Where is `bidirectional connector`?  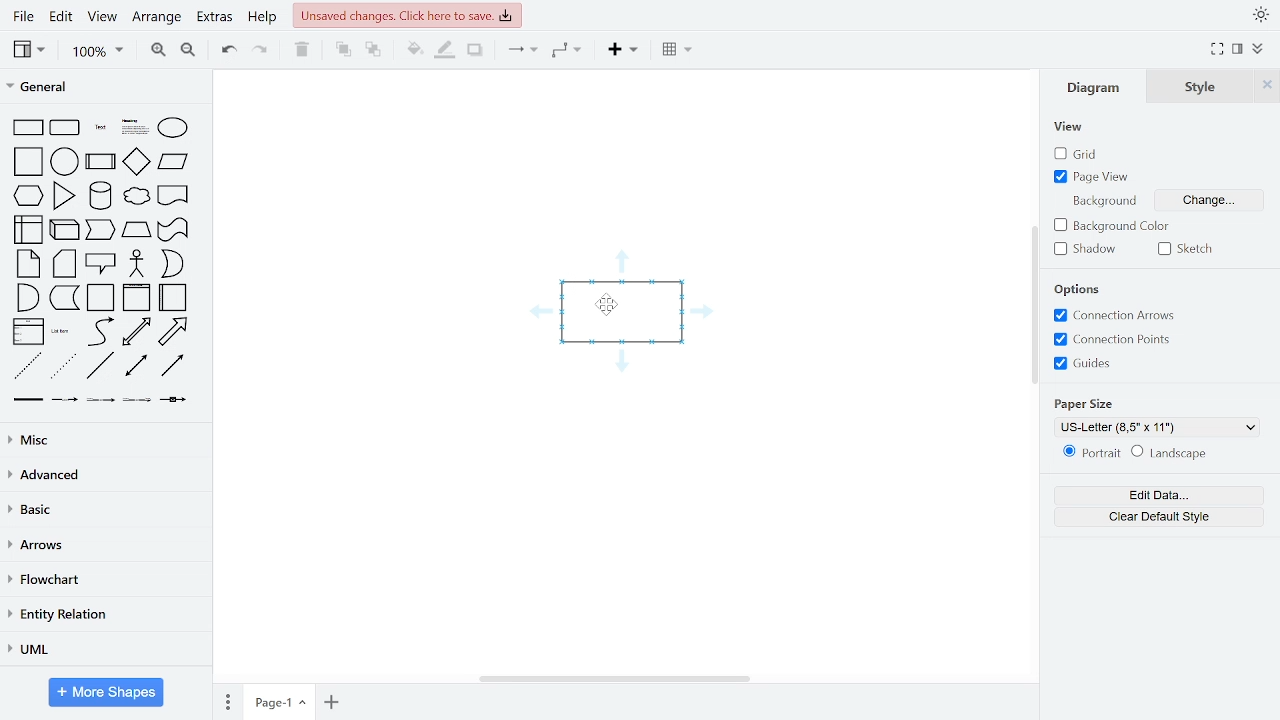 bidirectional connector is located at coordinates (134, 366).